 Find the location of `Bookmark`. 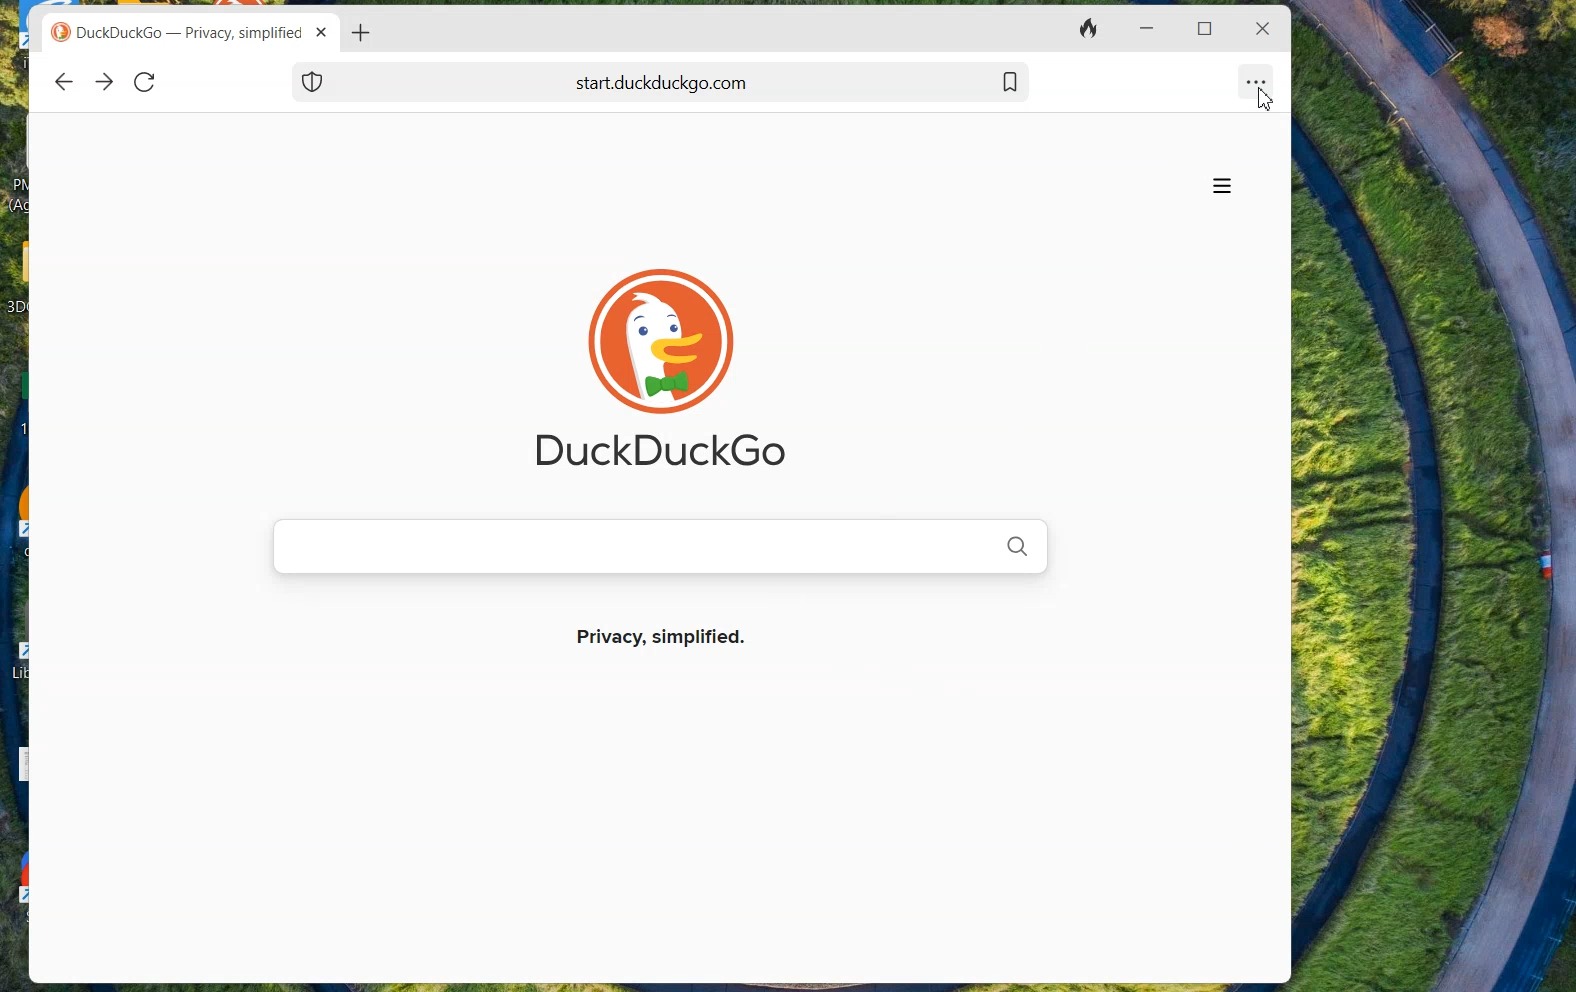

Bookmark is located at coordinates (1010, 81).